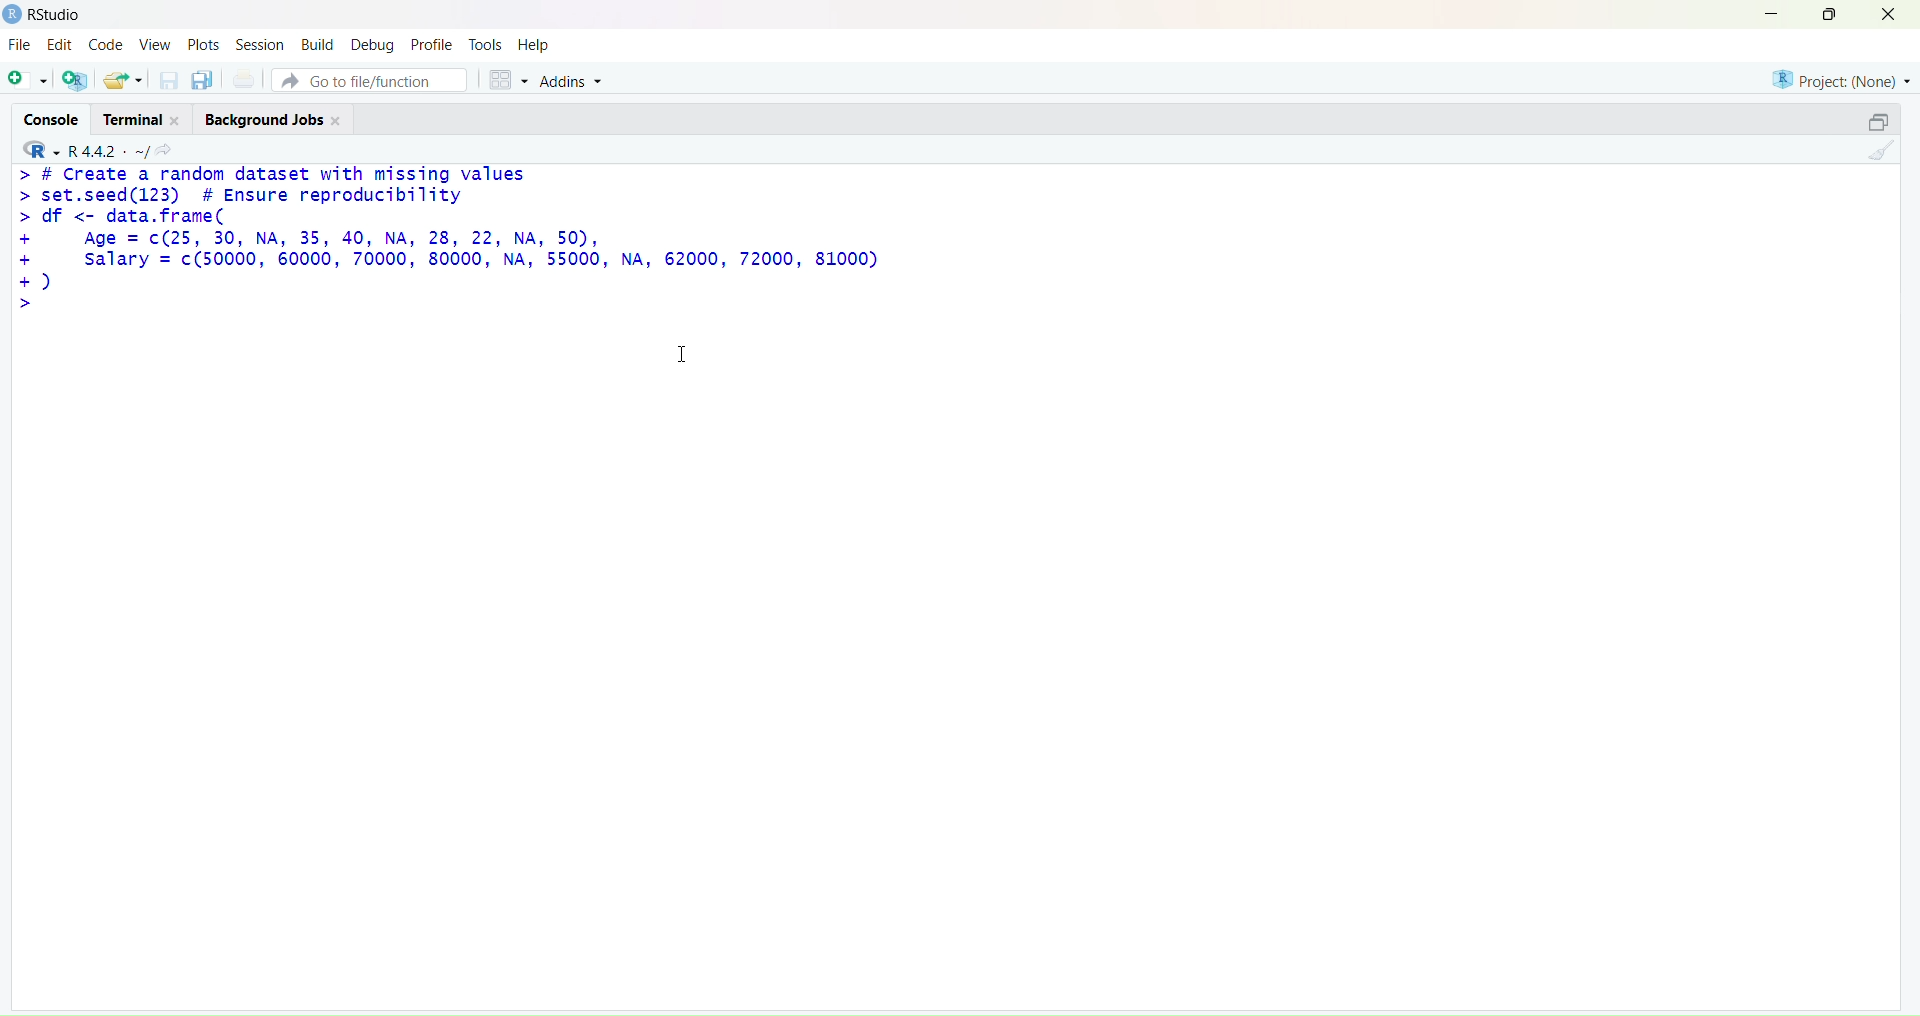 The height and width of the screenshot is (1016, 1920). I want to click on create a new project, so click(74, 81).